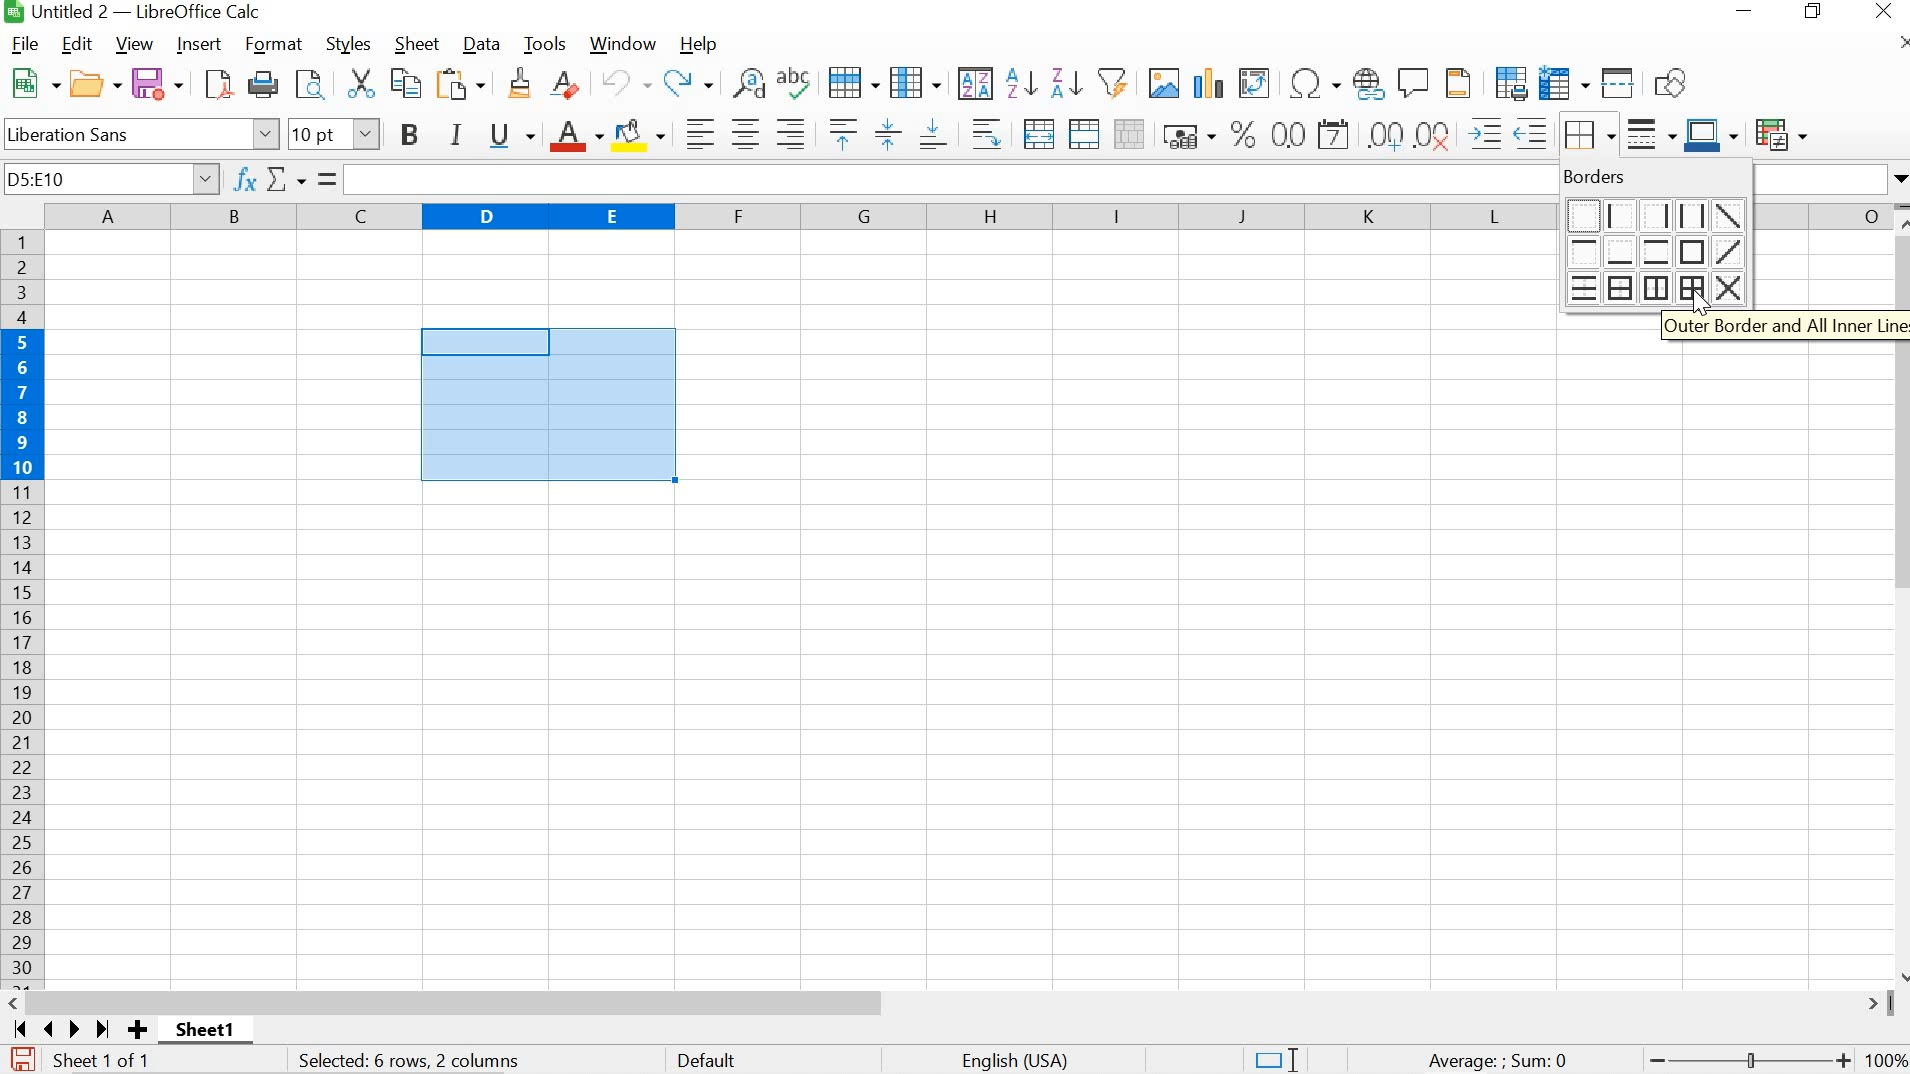  Describe the element at coordinates (987, 133) in the screenshot. I see `WRAP TEXT` at that location.